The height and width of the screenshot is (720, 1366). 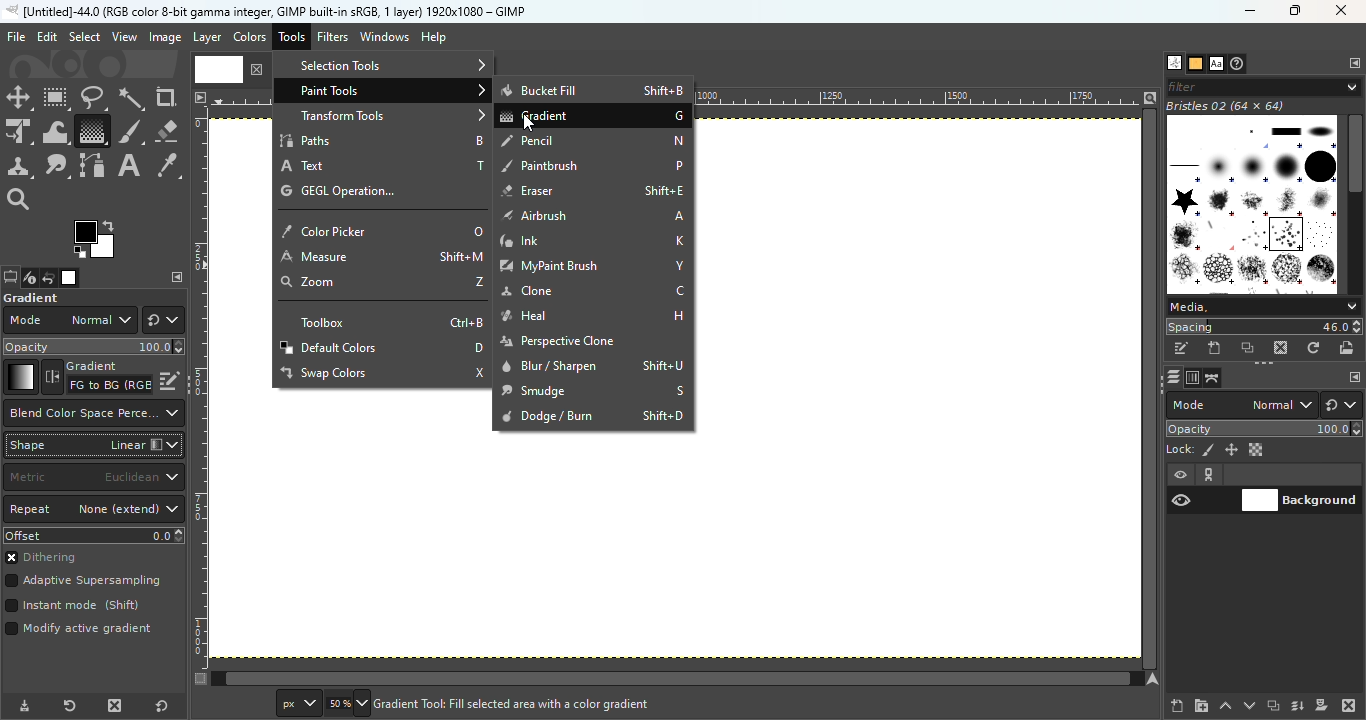 I want to click on Image Box, so click(x=1252, y=197).